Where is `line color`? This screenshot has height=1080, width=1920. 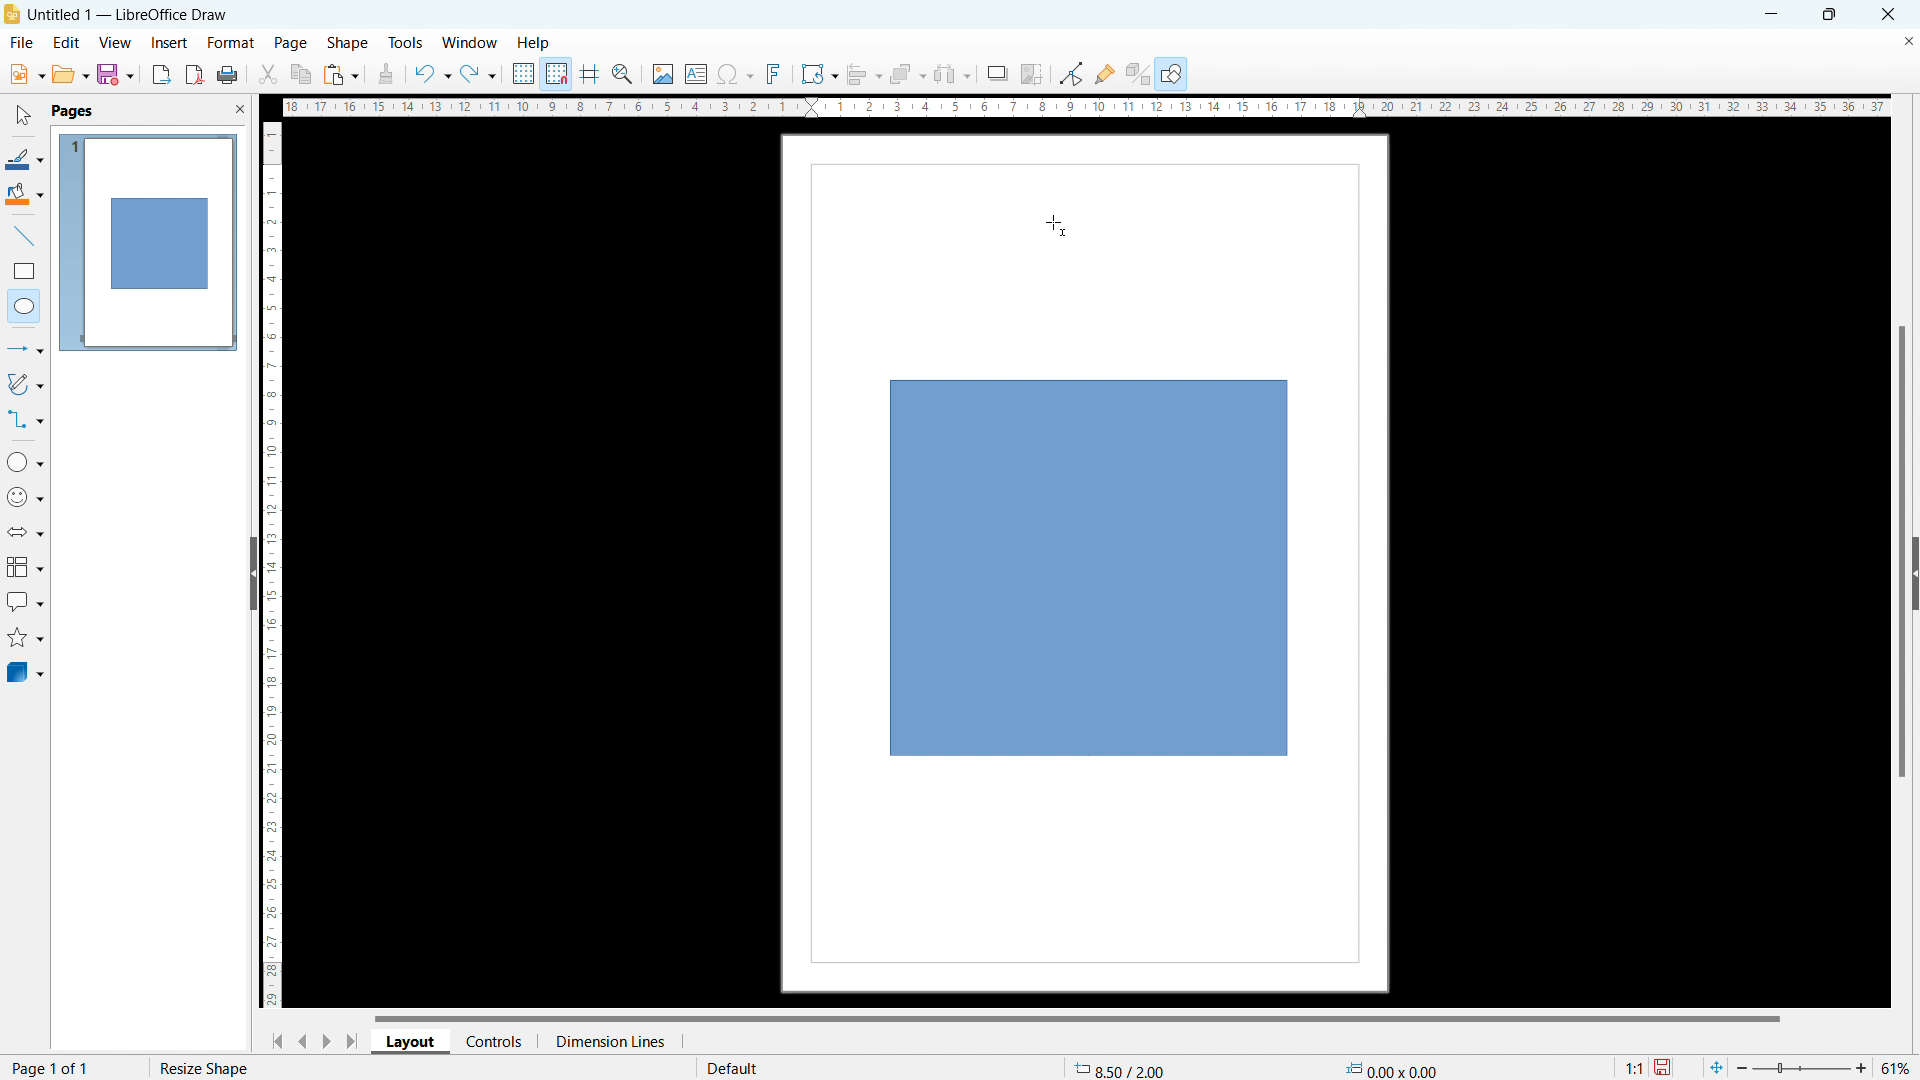 line color is located at coordinates (24, 159).